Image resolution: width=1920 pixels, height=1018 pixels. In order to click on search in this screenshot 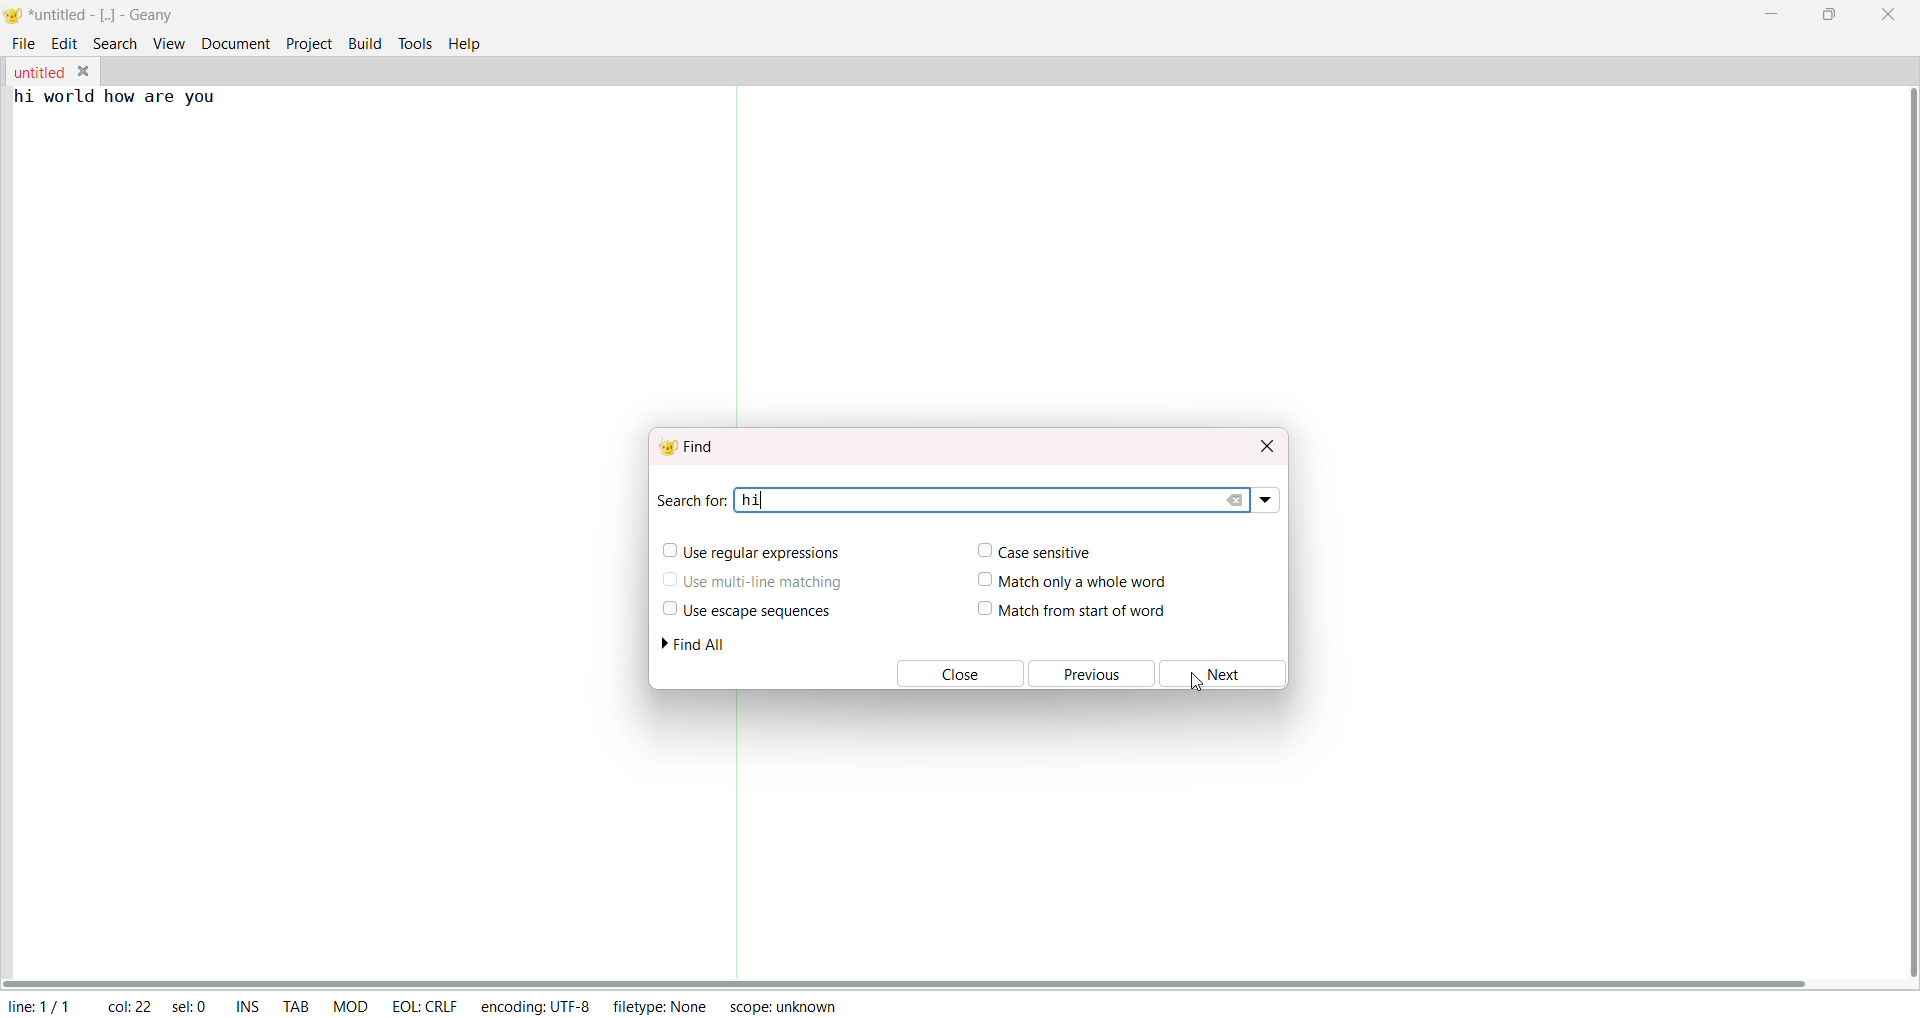, I will do `click(114, 42)`.